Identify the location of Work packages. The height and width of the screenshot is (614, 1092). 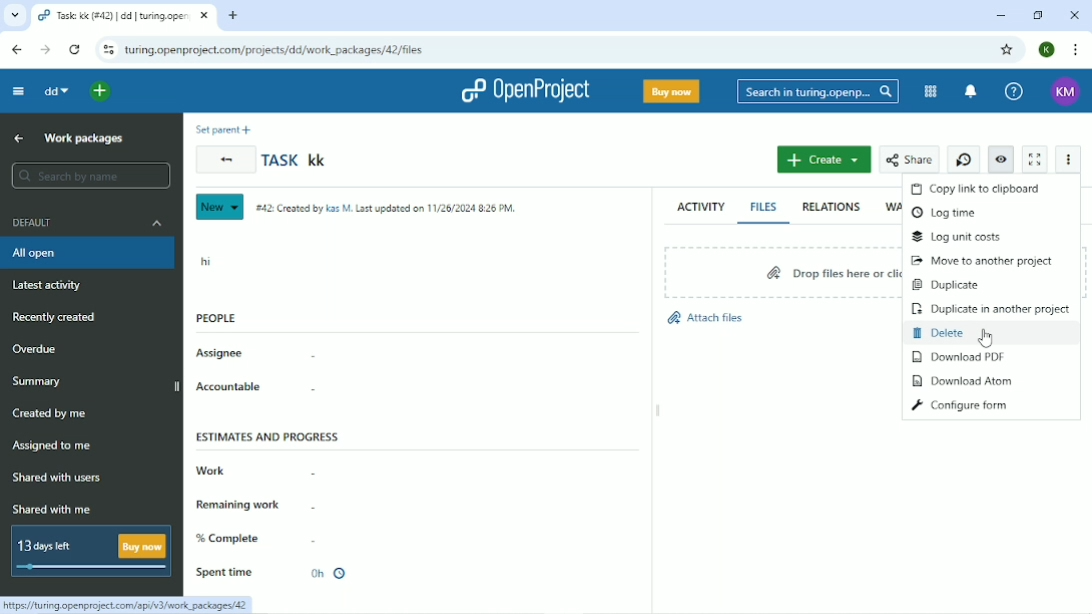
(85, 138).